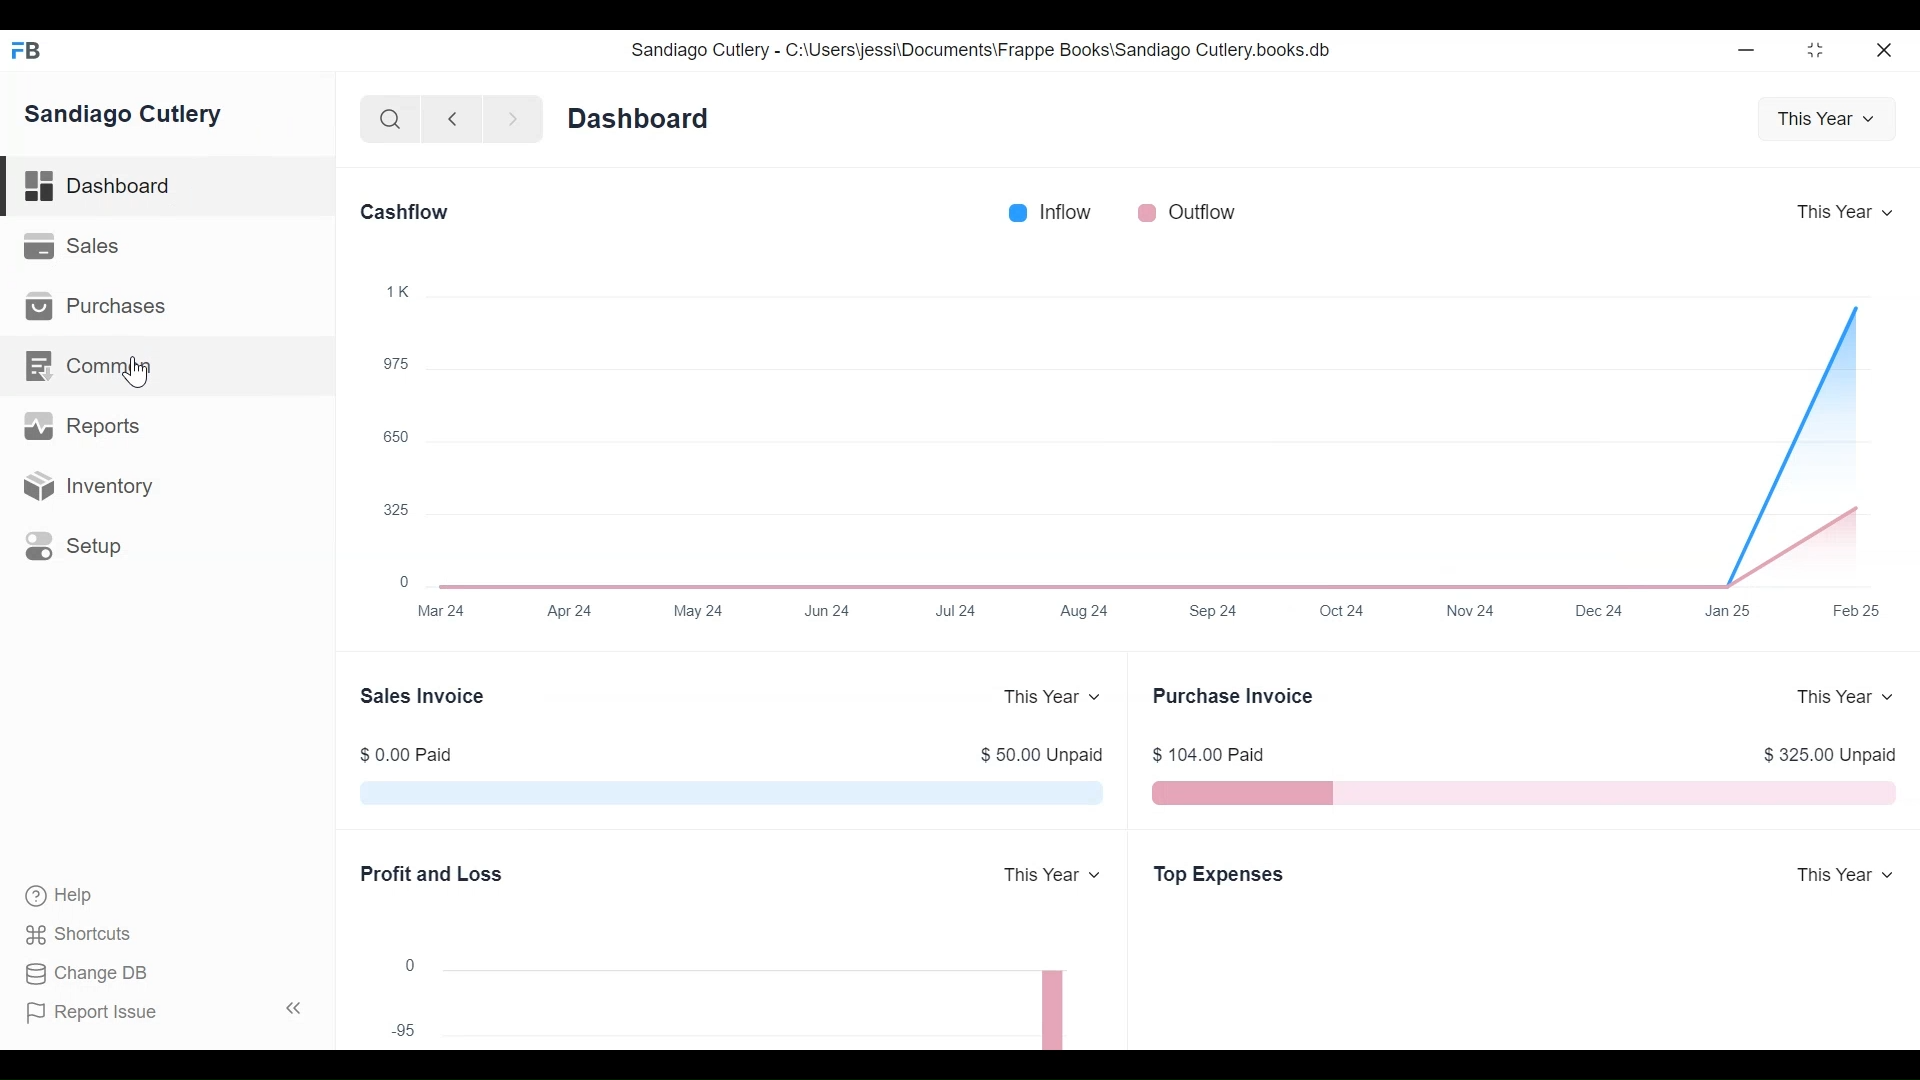 This screenshot has height=1080, width=1920. I want to click on Profit and Loss, so click(430, 876).